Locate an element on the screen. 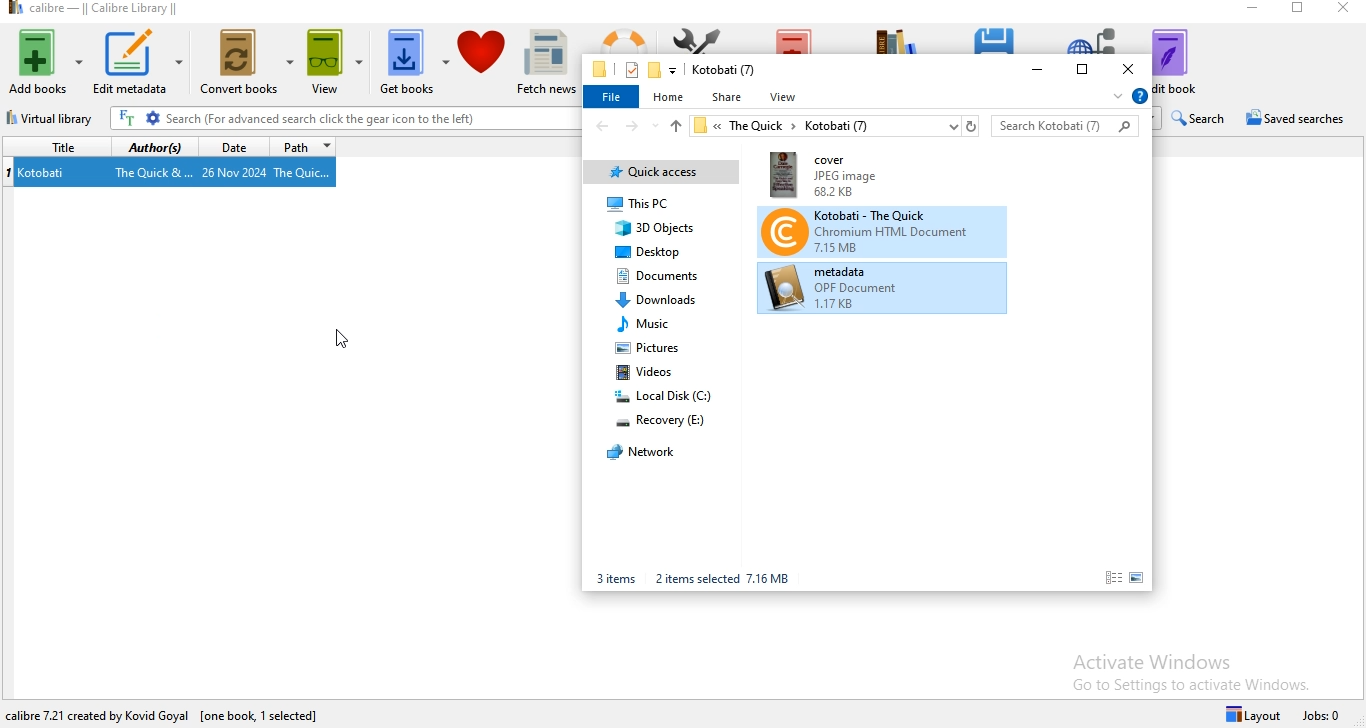 This screenshot has width=1366, height=728. customise quick access toolbar is located at coordinates (673, 70).